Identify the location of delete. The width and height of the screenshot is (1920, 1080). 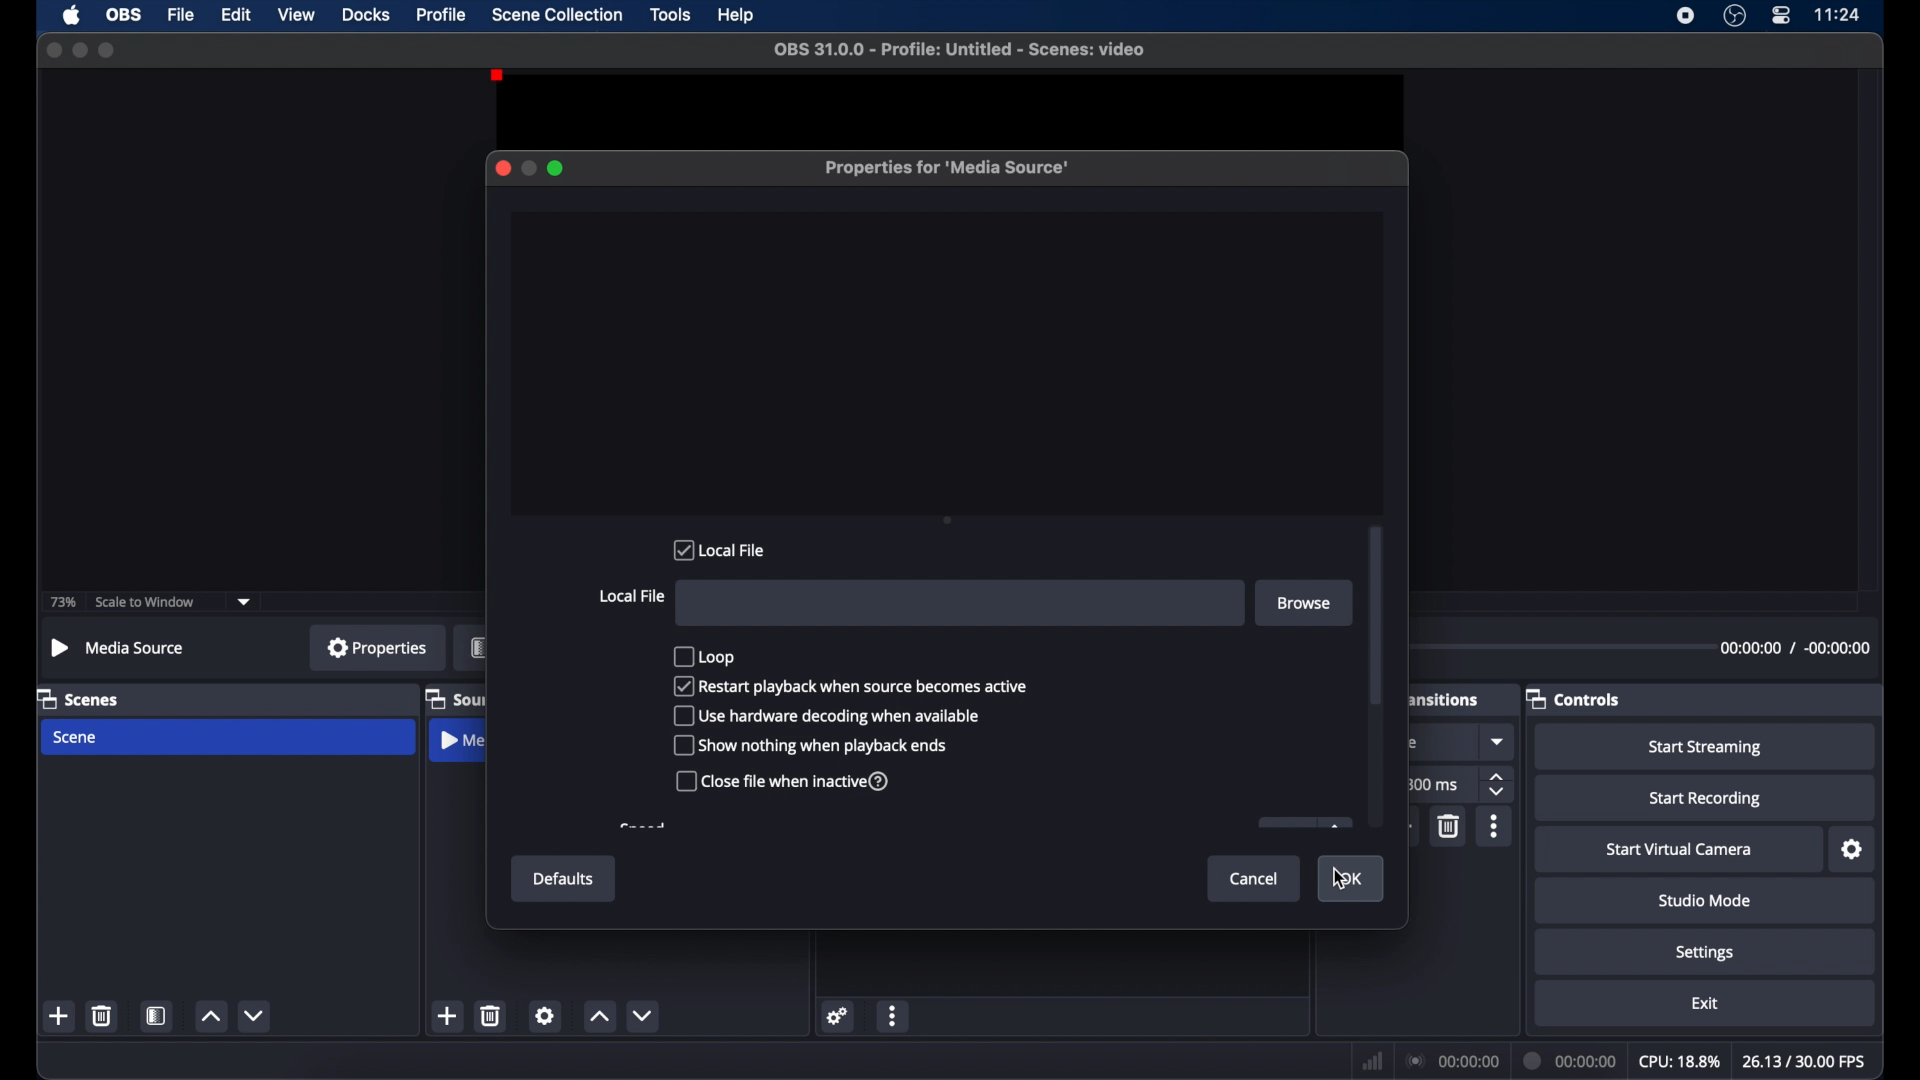
(101, 1015).